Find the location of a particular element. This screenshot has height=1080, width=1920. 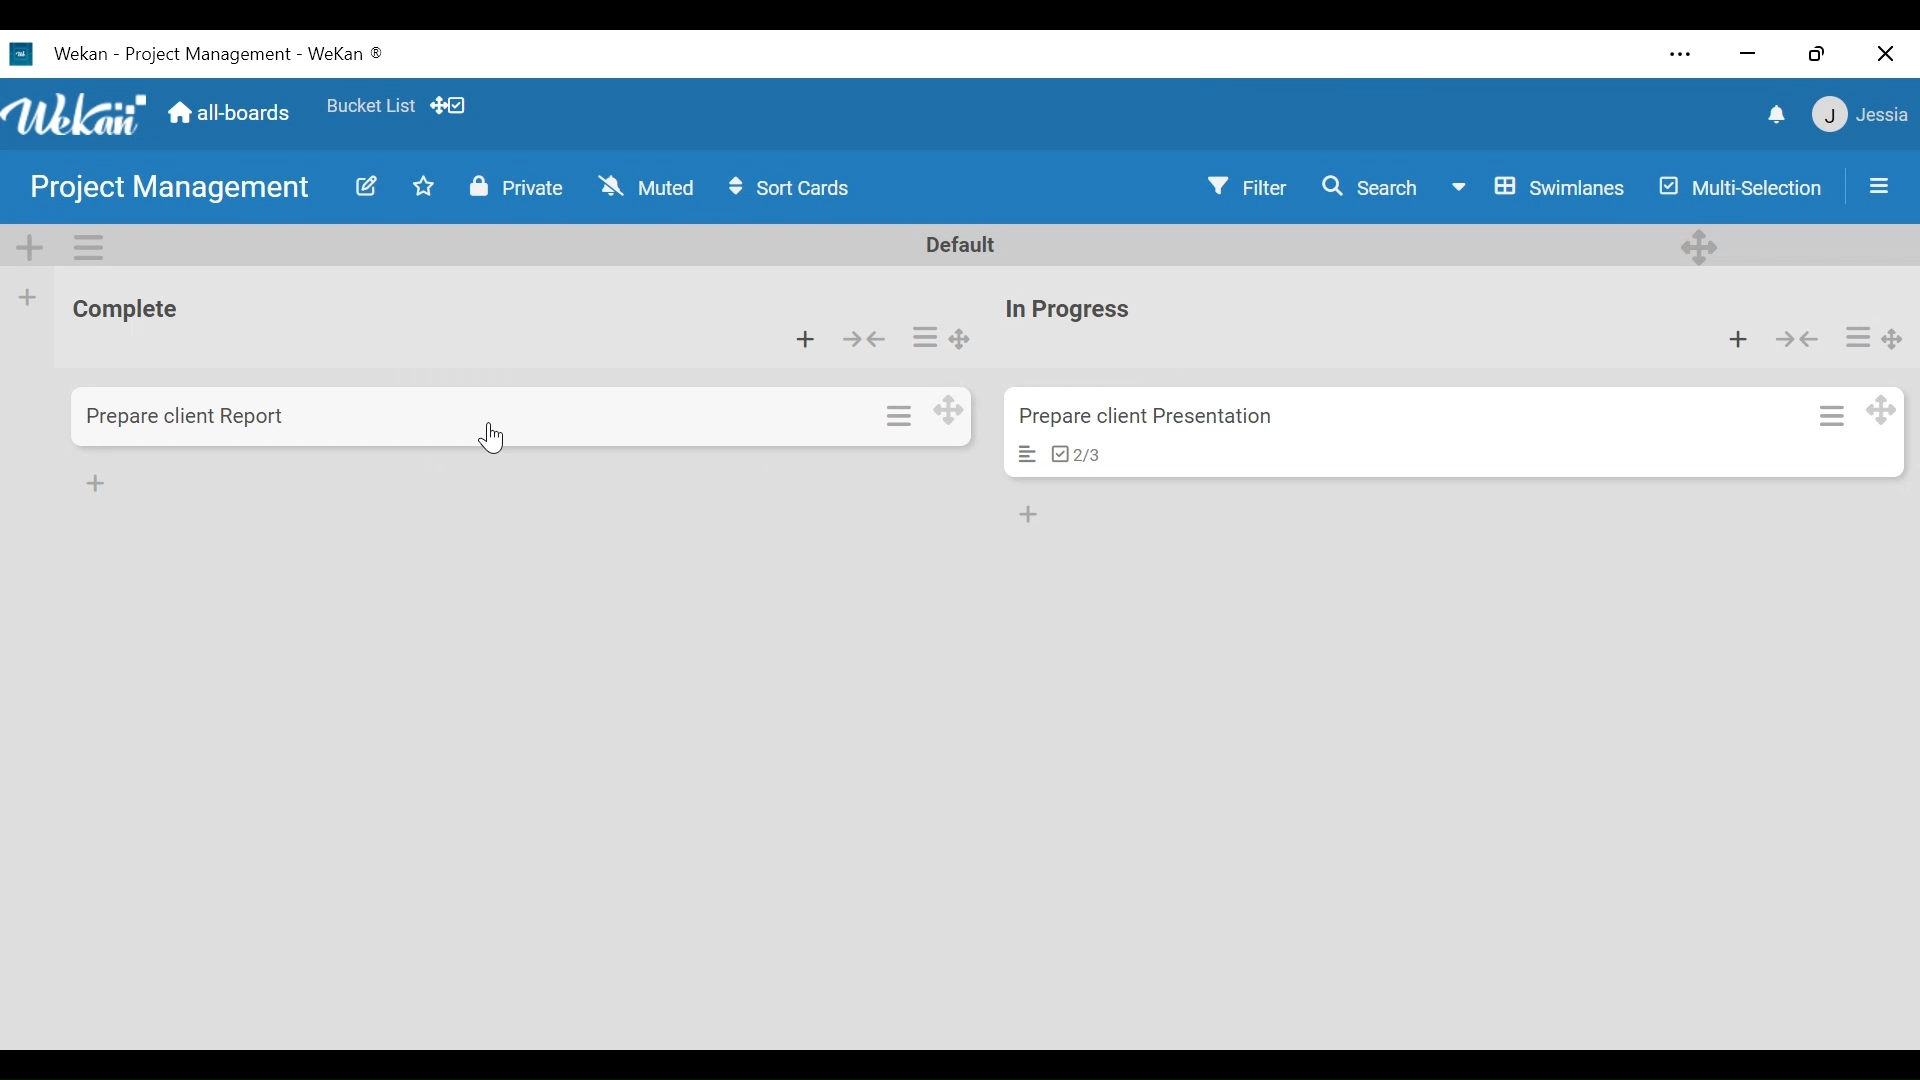

minimize is located at coordinates (1750, 55).